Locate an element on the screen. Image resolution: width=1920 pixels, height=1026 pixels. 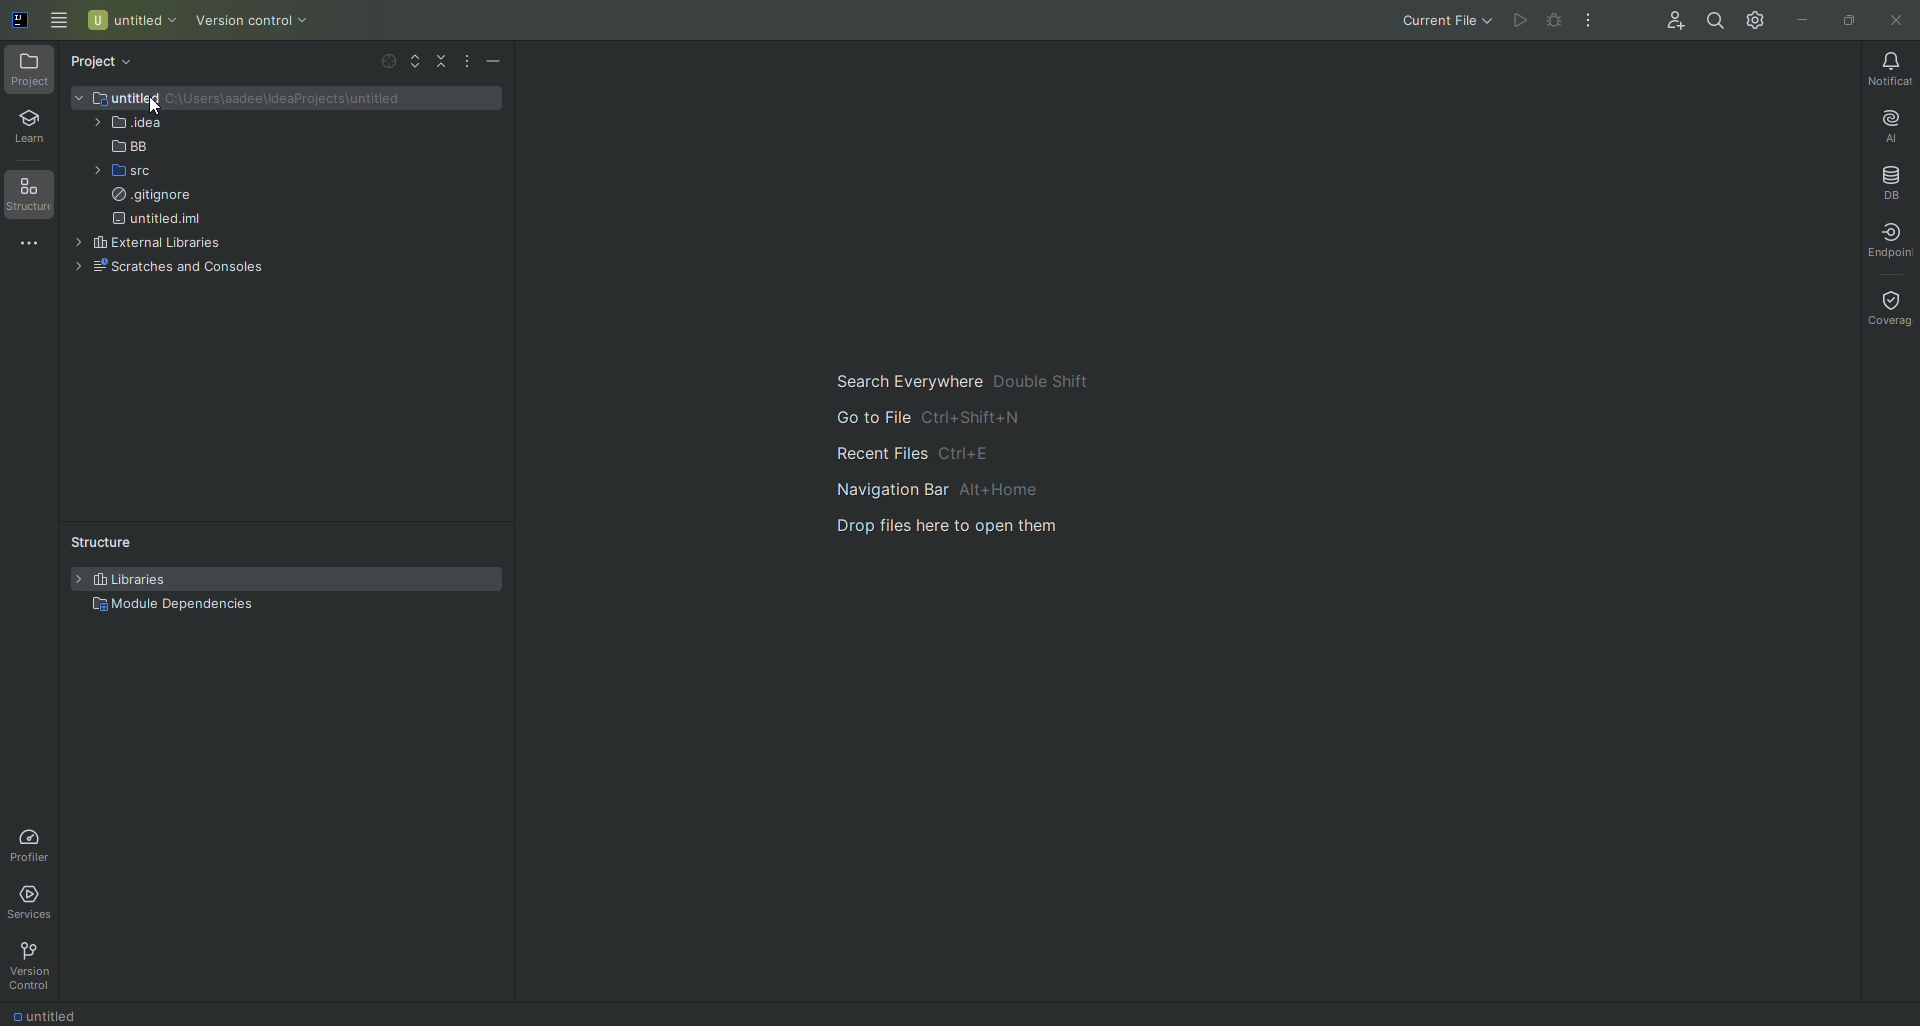
Version Control is located at coordinates (259, 22).